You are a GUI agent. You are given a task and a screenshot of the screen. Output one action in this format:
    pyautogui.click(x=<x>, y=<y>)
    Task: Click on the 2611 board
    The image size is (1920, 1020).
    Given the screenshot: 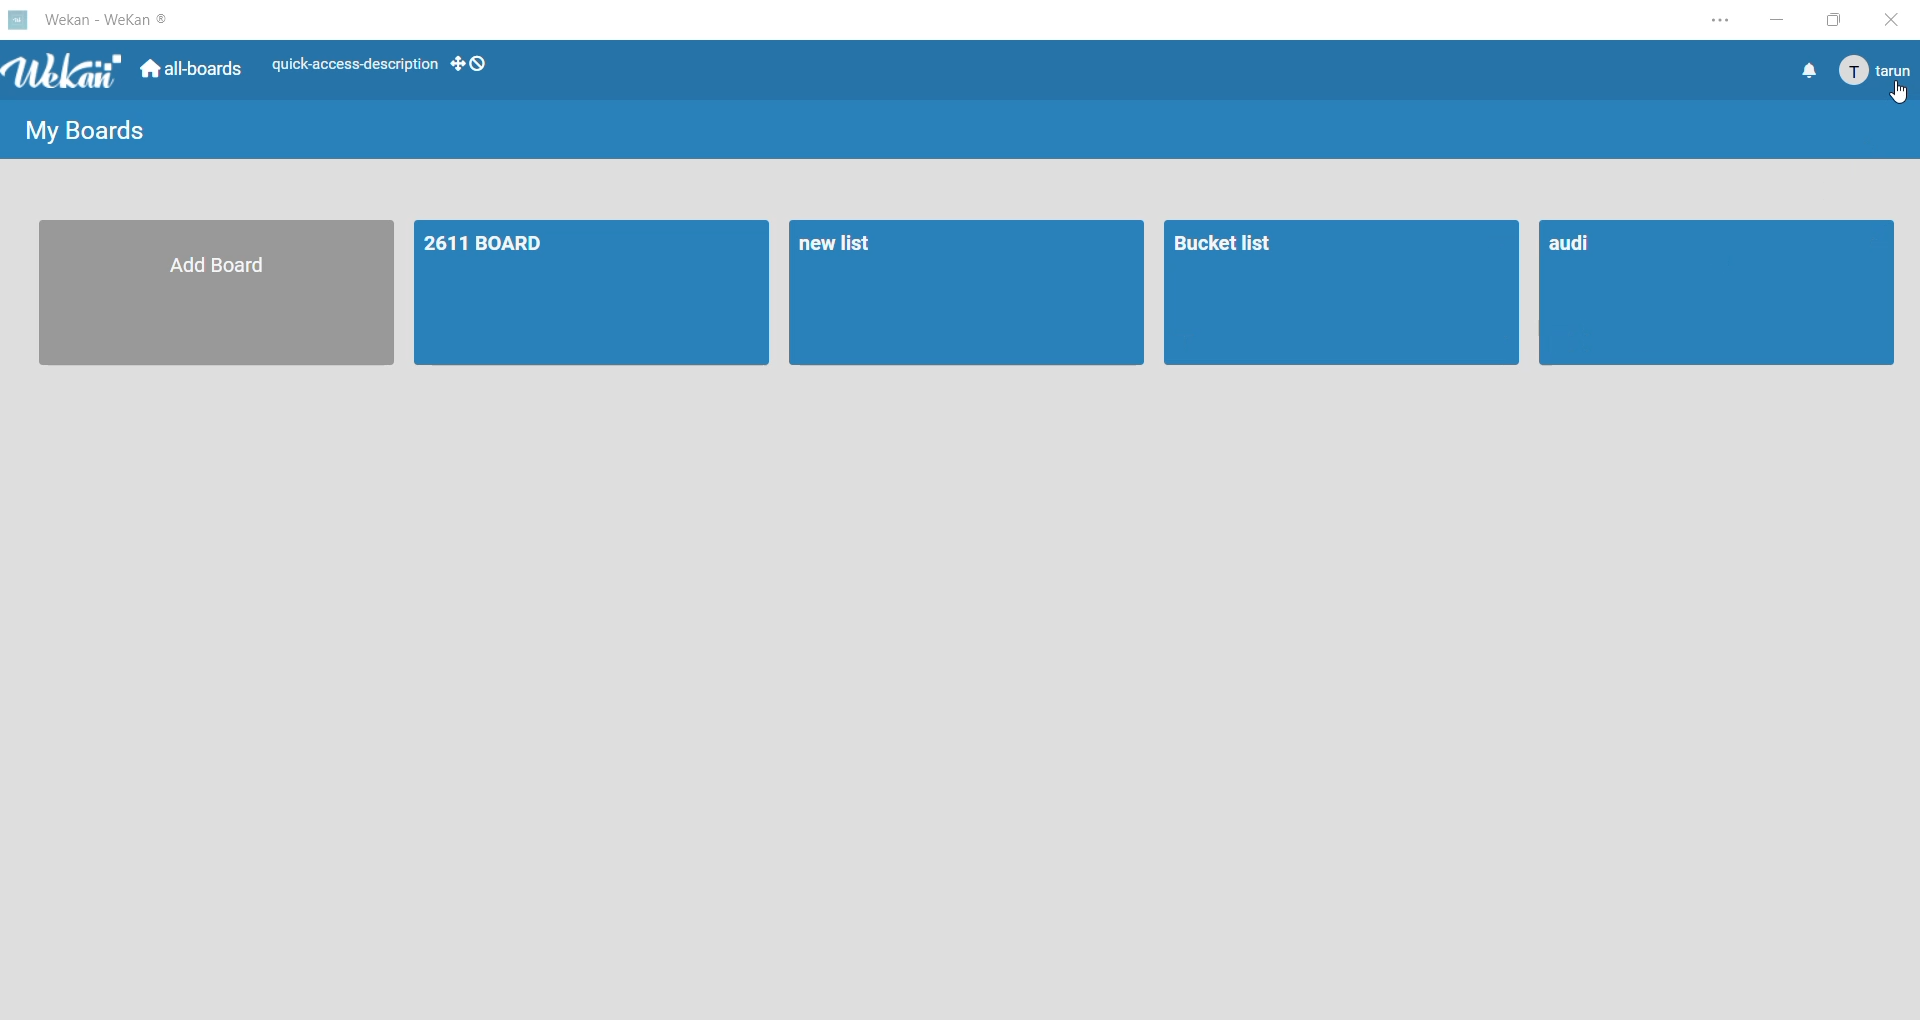 What is the action you would take?
    pyautogui.click(x=592, y=290)
    